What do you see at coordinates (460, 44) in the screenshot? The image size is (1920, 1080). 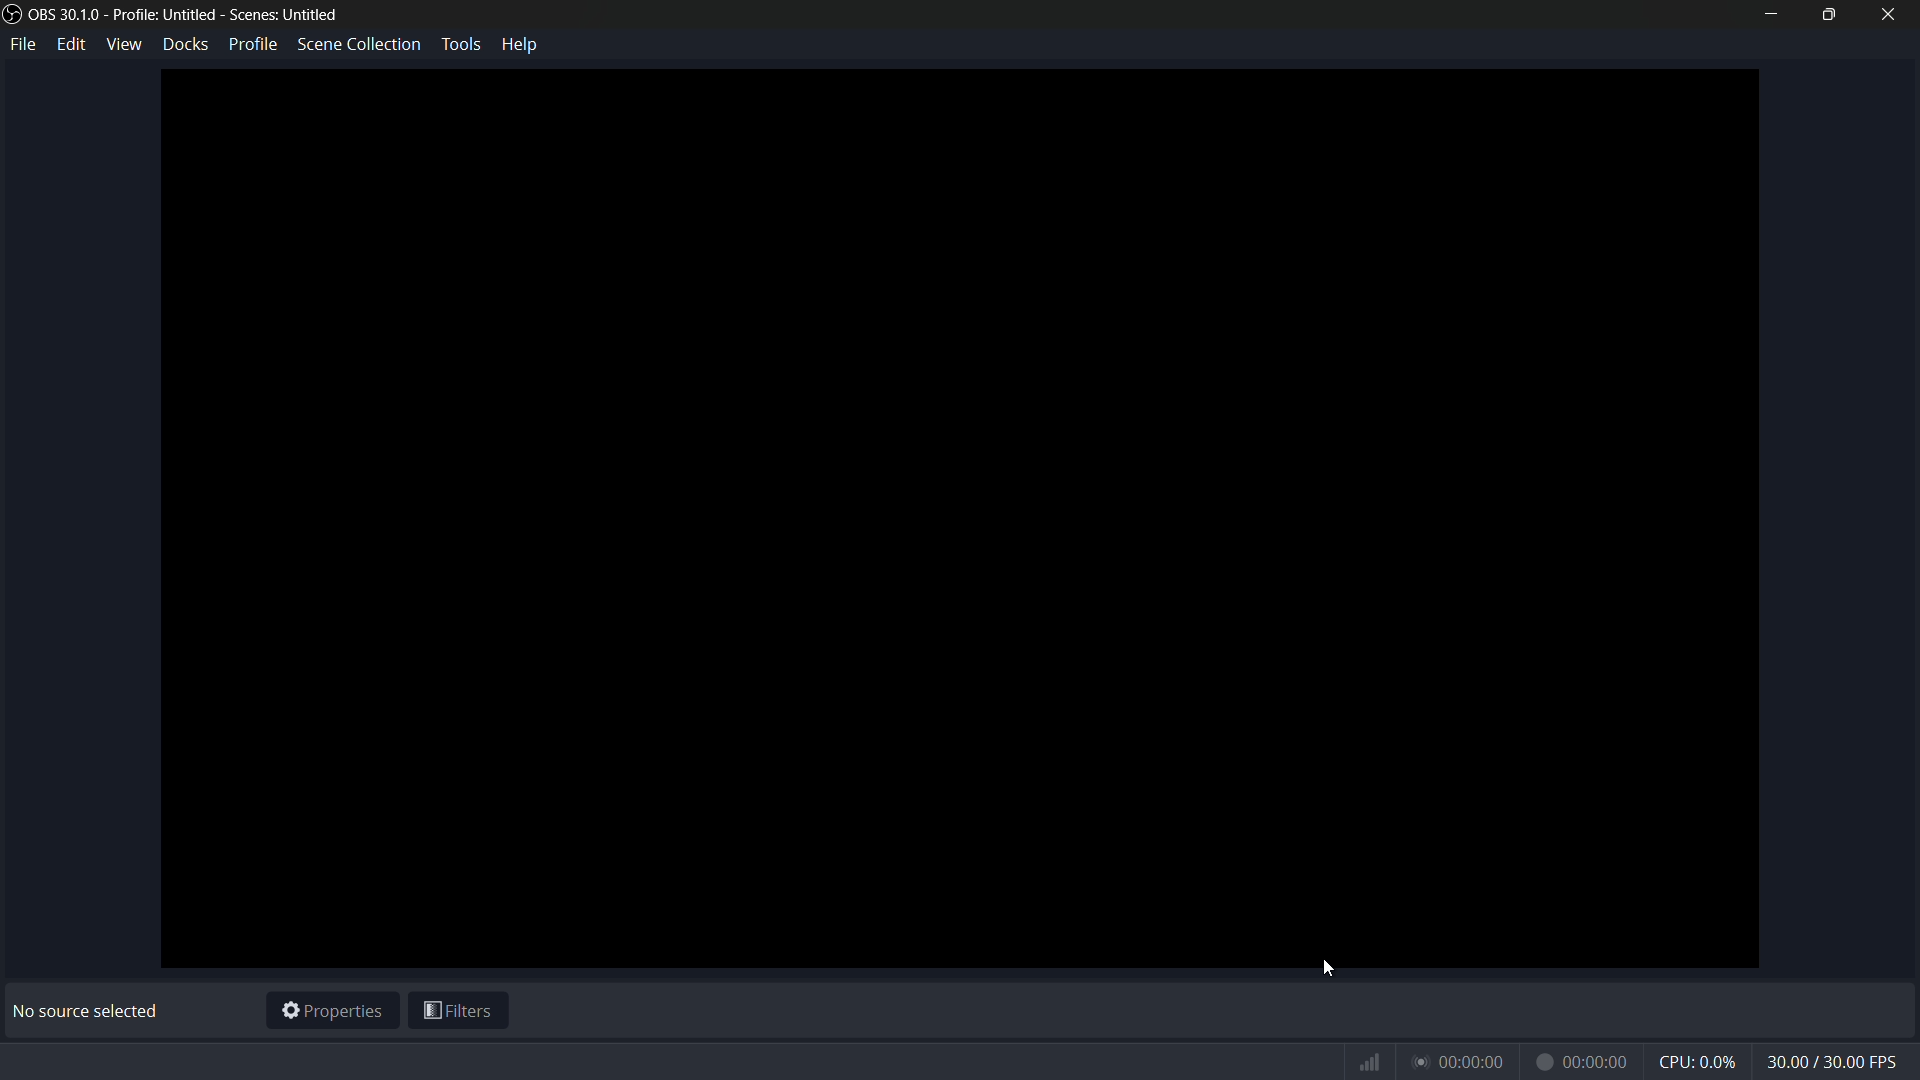 I see `tools menu` at bounding box center [460, 44].